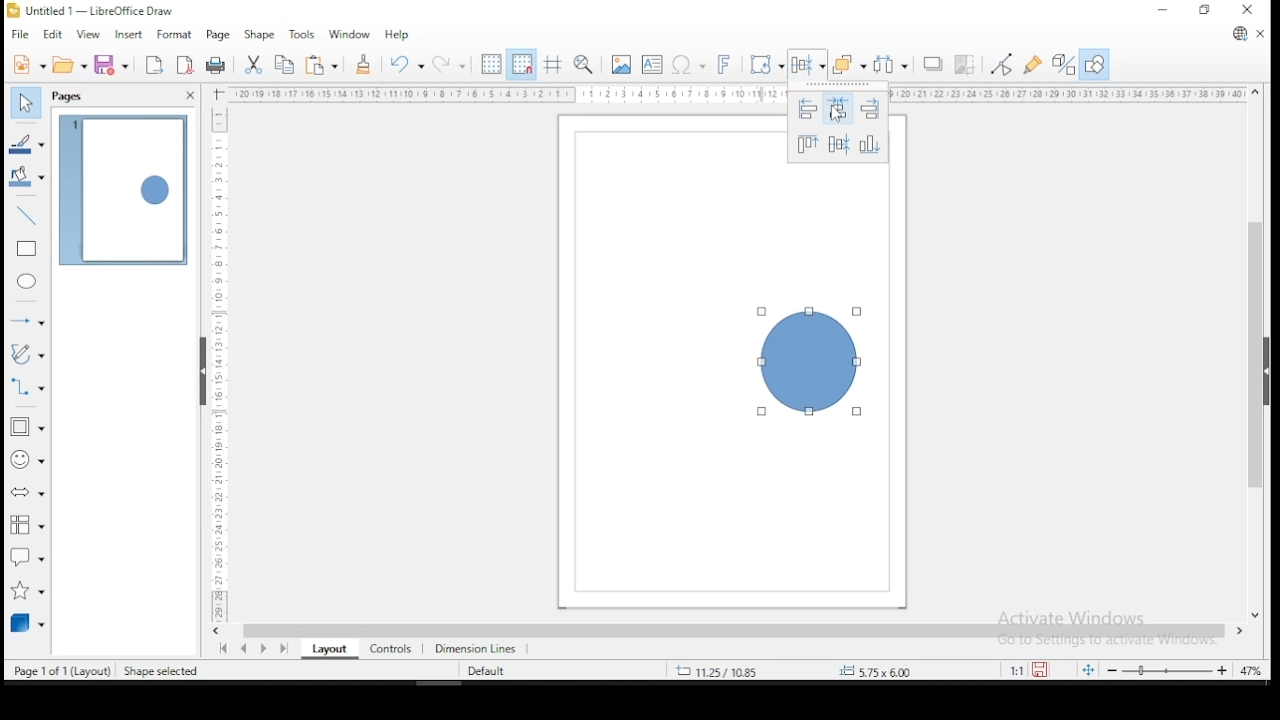 This screenshot has width=1280, height=720. Describe the element at coordinates (217, 66) in the screenshot. I see `print` at that location.